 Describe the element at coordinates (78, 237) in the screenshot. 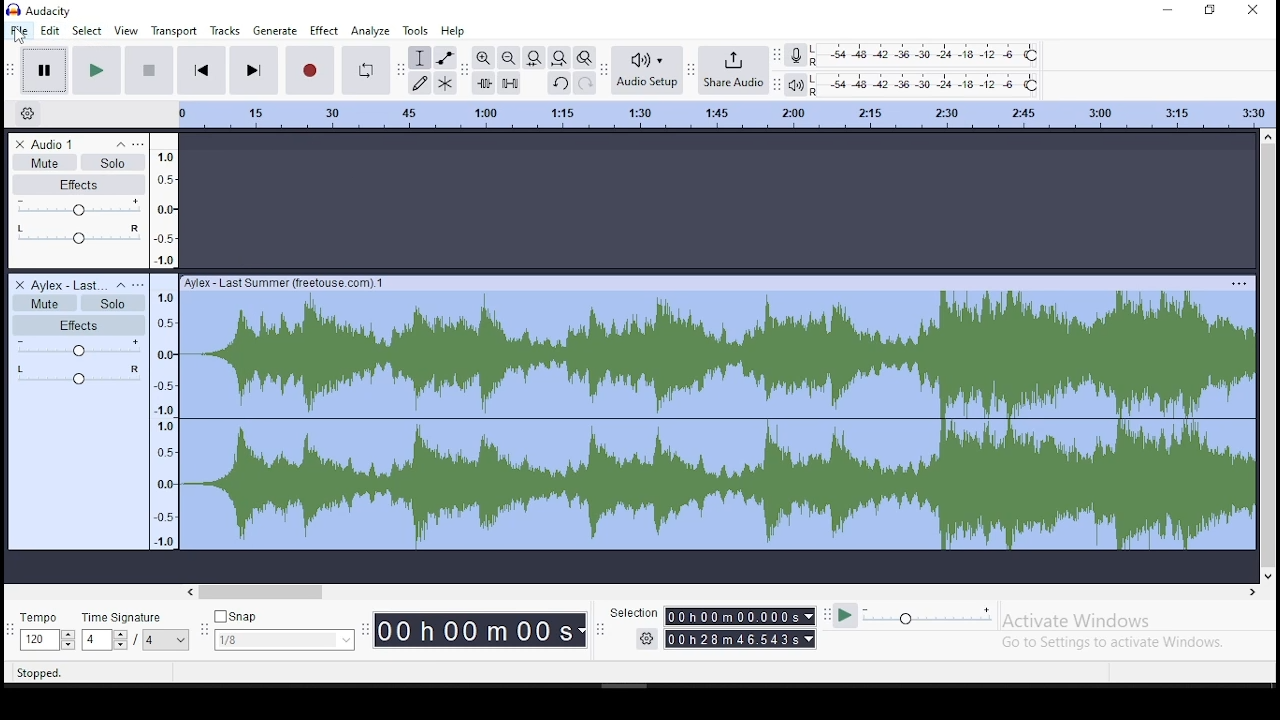

I see `pan` at that location.